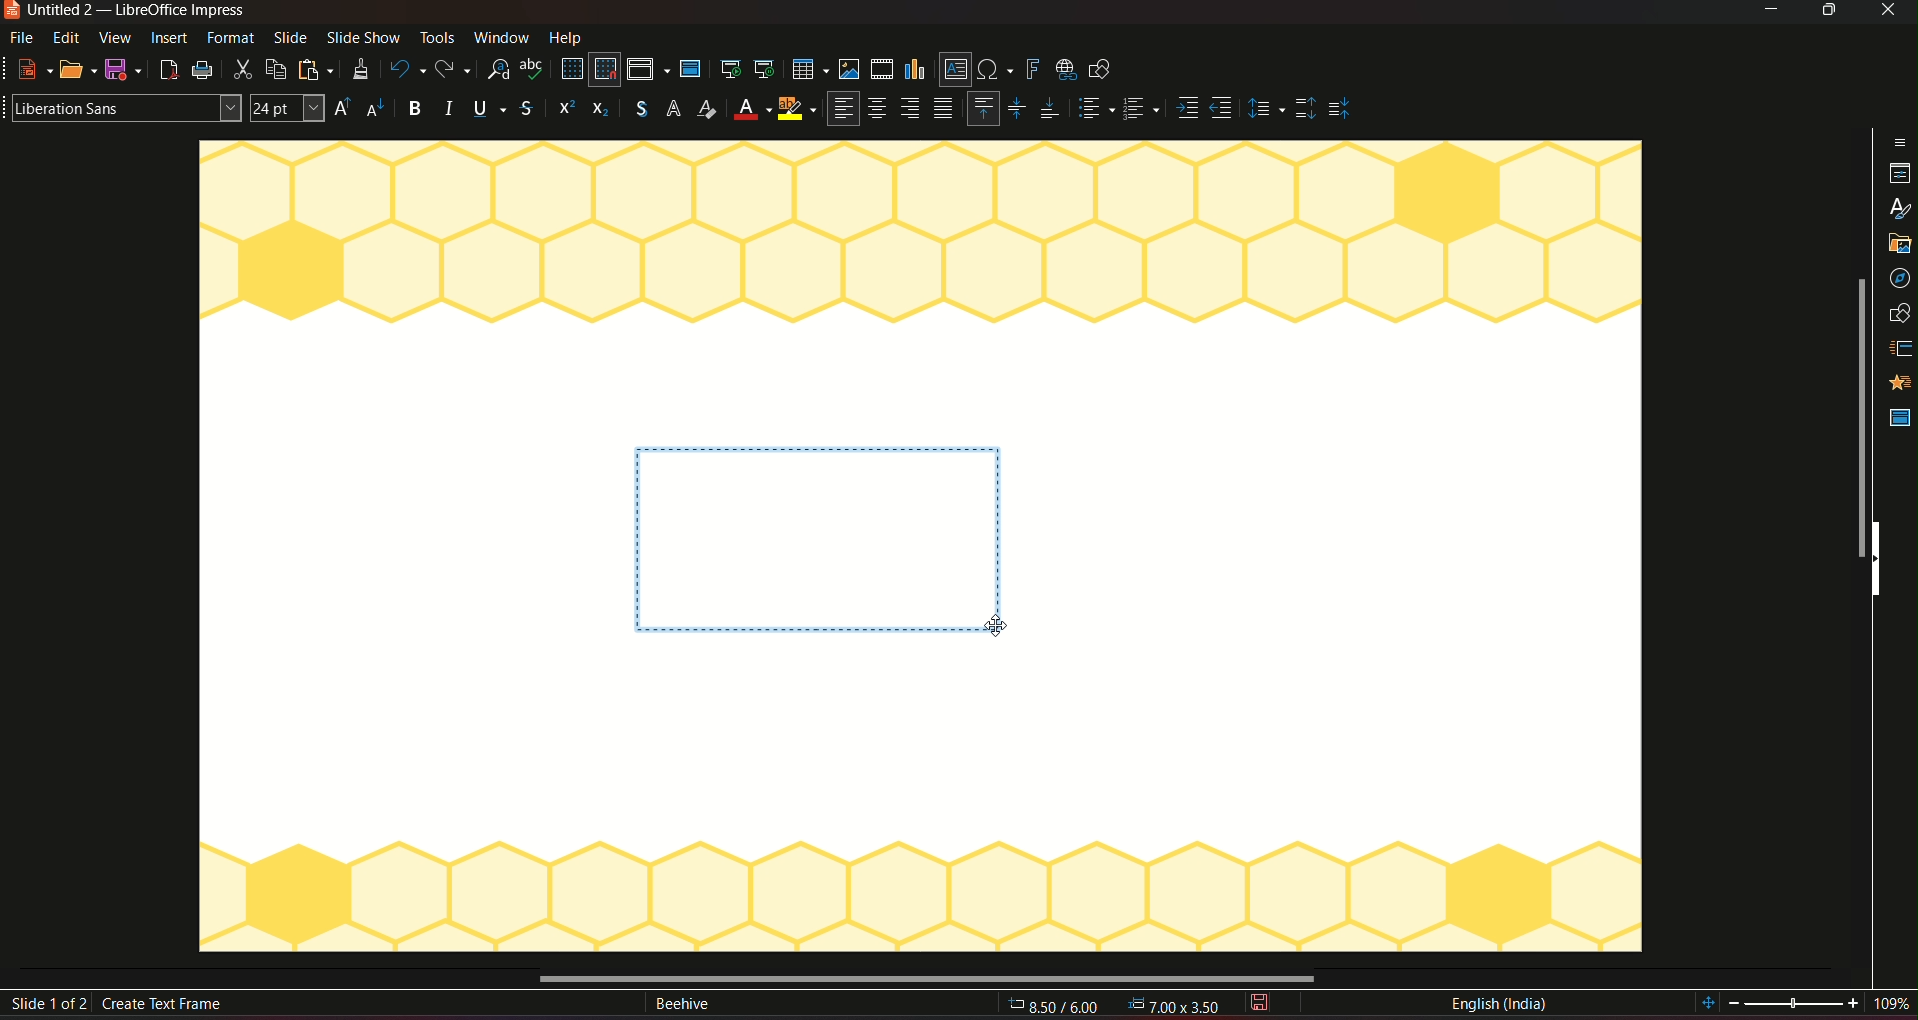 This screenshot has height=1020, width=1918. Describe the element at coordinates (920, 816) in the screenshot. I see `workspace` at that location.